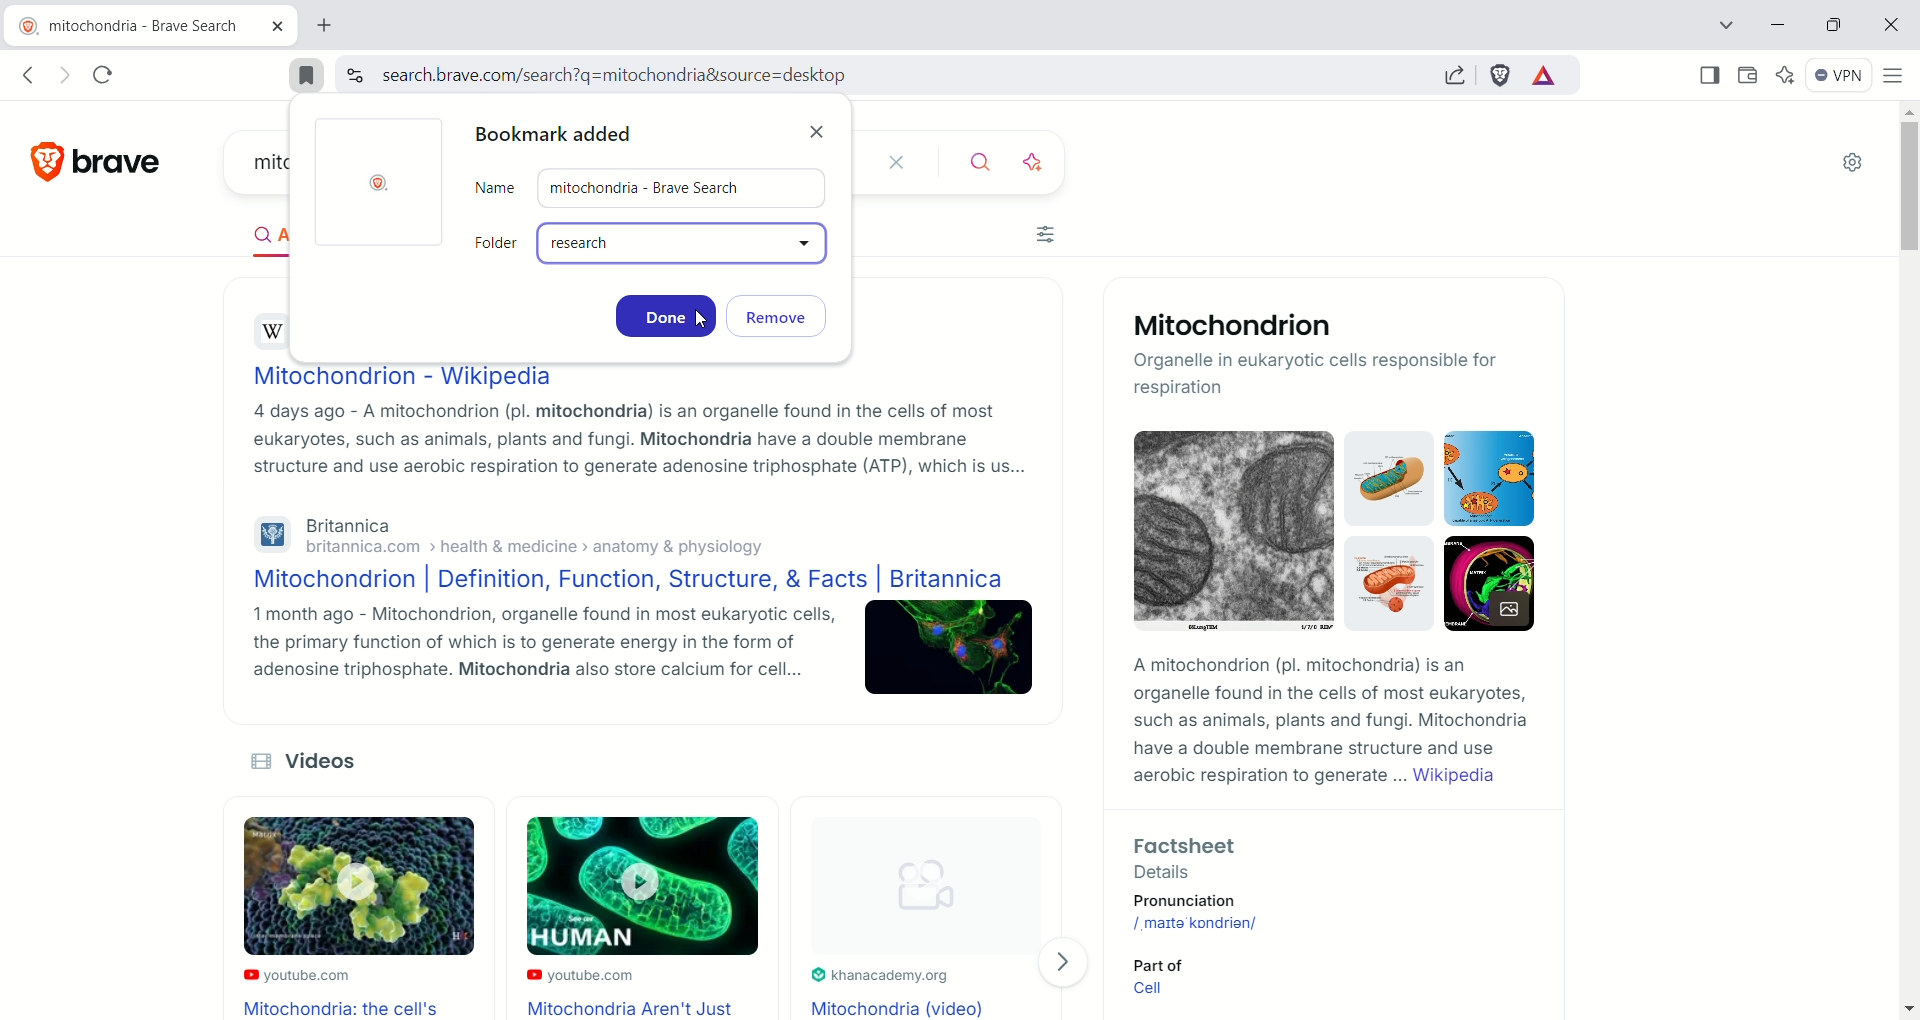 The image size is (1920, 1020). What do you see at coordinates (121, 157) in the screenshot?
I see `brave` at bounding box center [121, 157].